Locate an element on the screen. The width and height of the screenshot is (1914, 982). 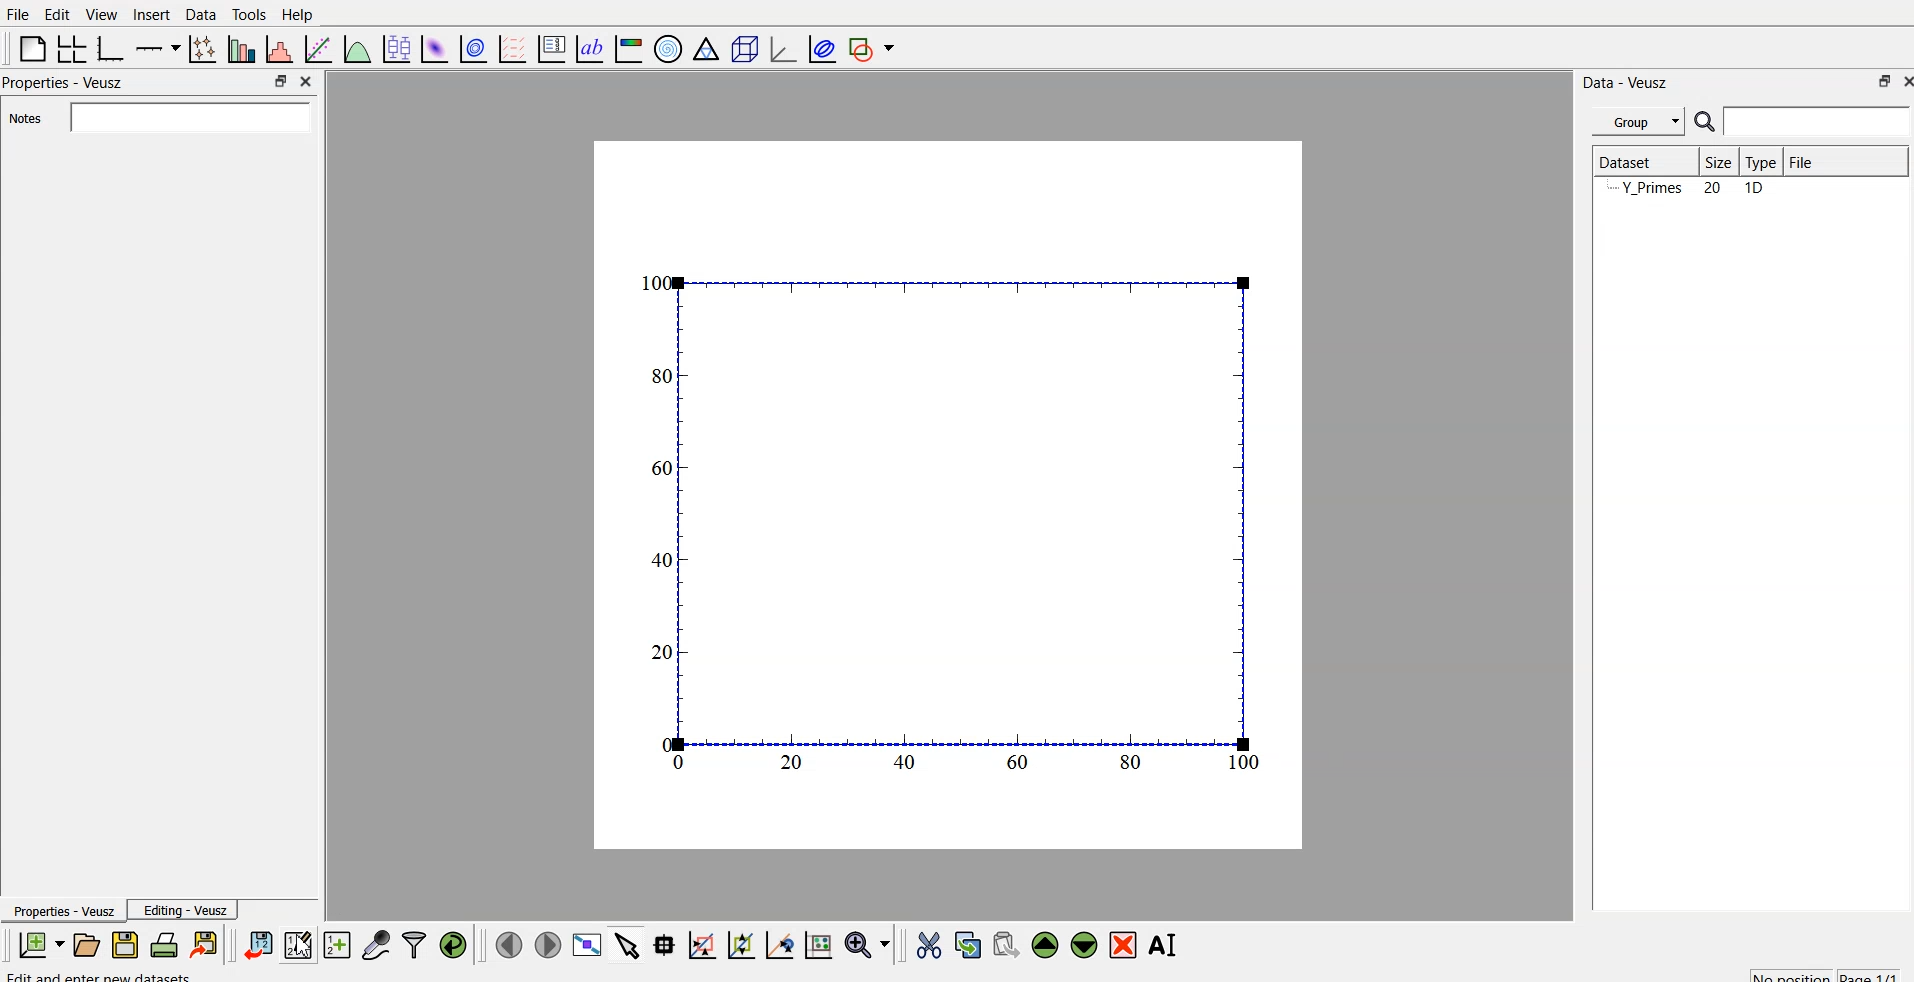
editor is located at coordinates (299, 944).